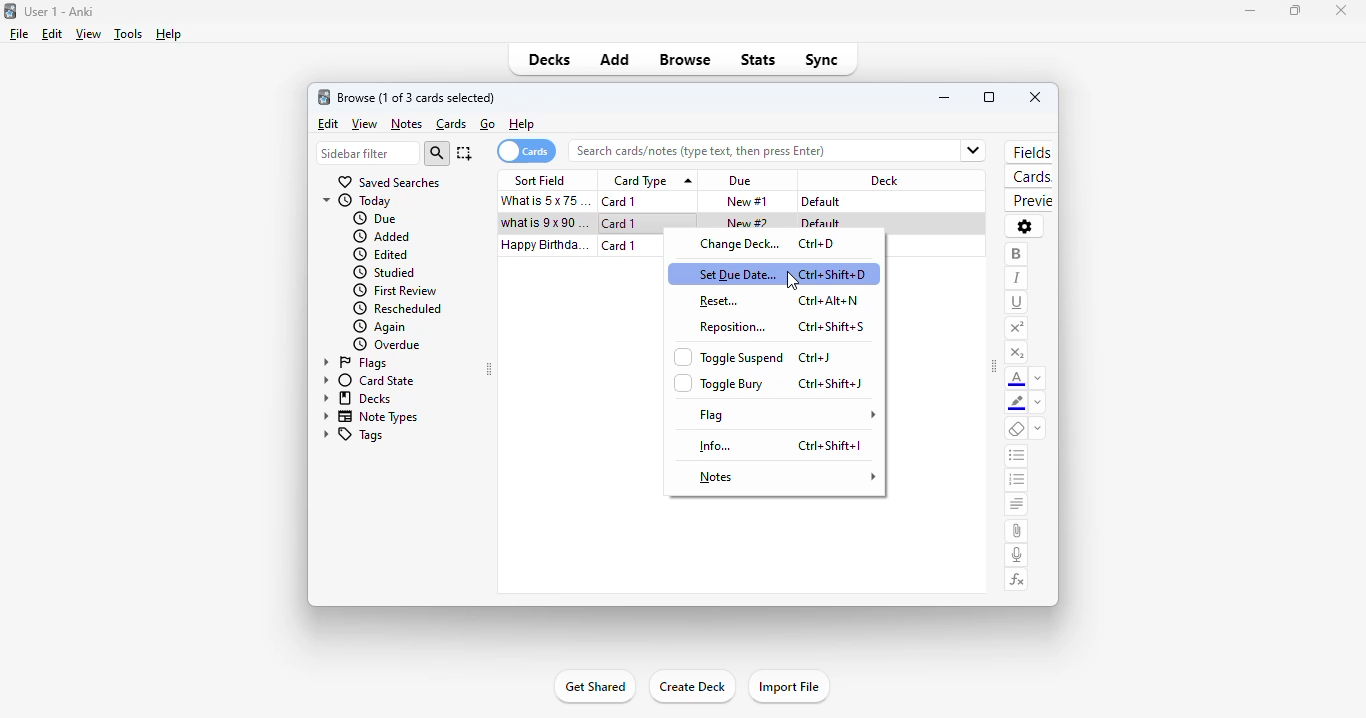  What do you see at coordinates (87, 35) in the screenshot?
I see `view` at bounding box center [87, 35].